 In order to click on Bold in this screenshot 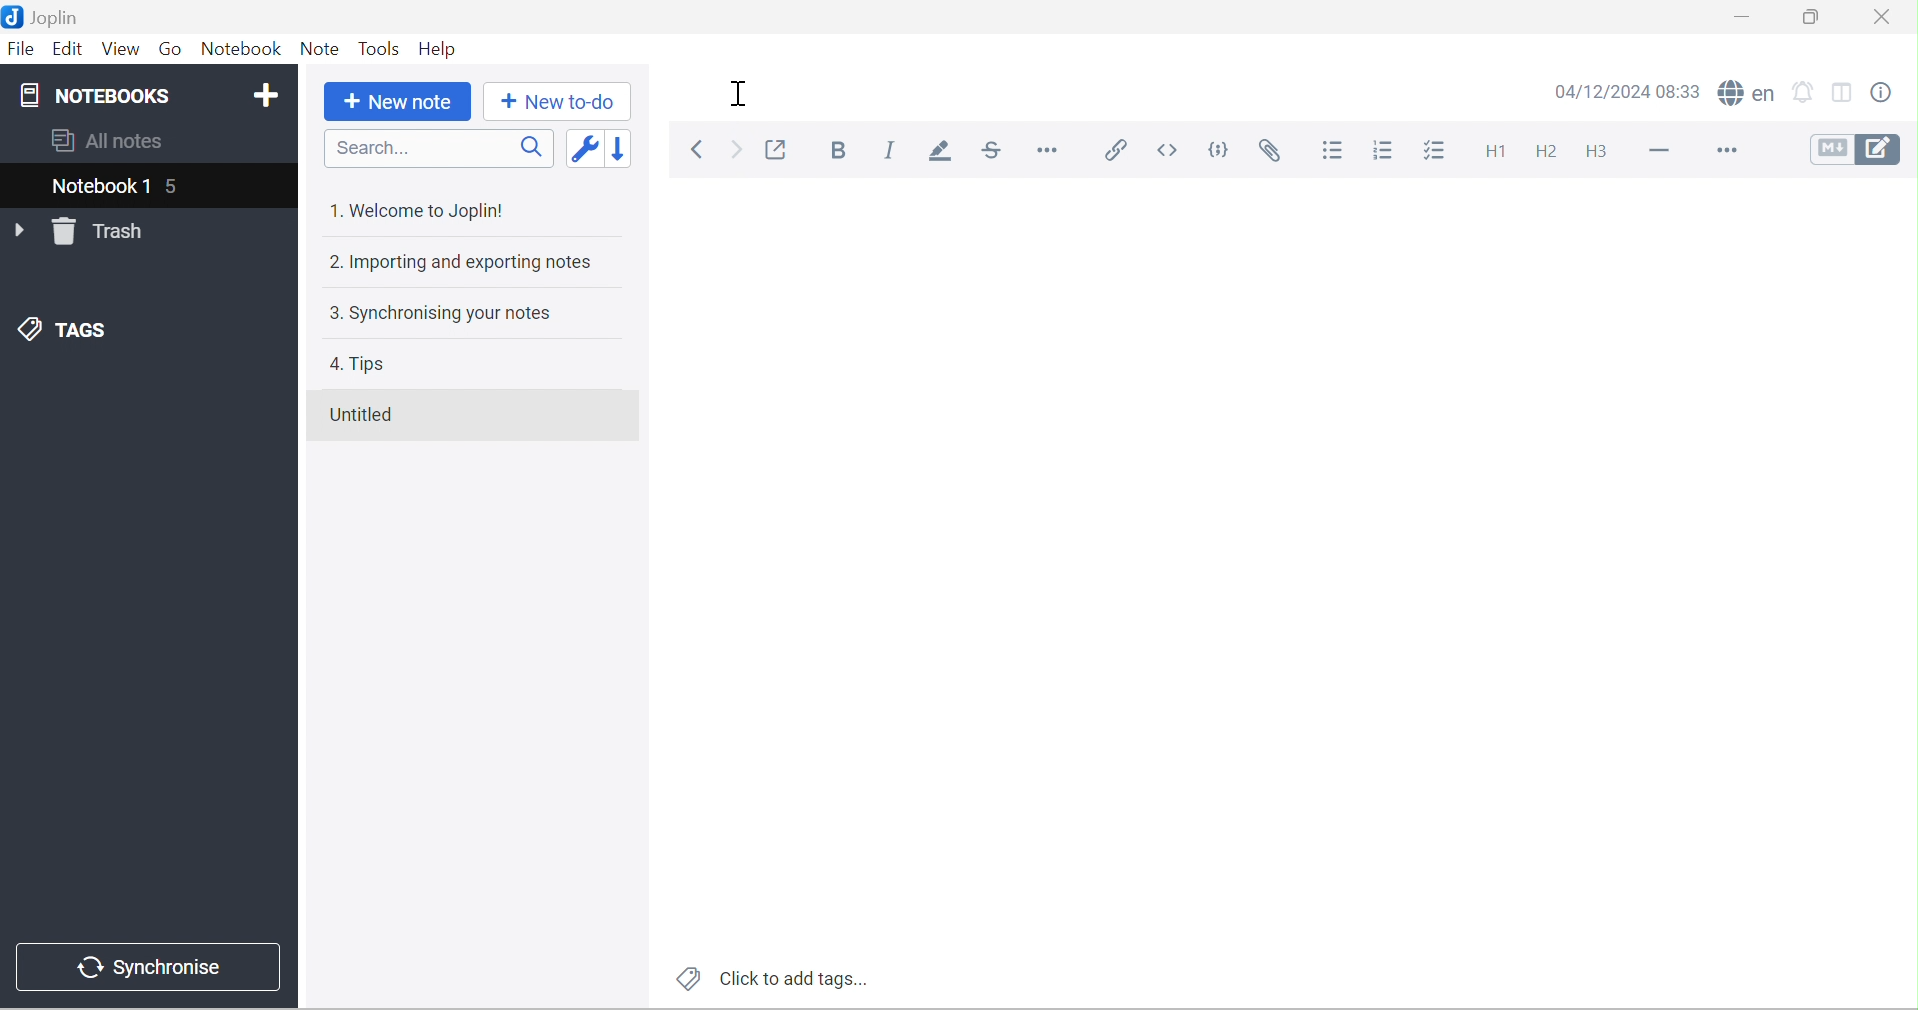, I will do `click(837, 150)`.